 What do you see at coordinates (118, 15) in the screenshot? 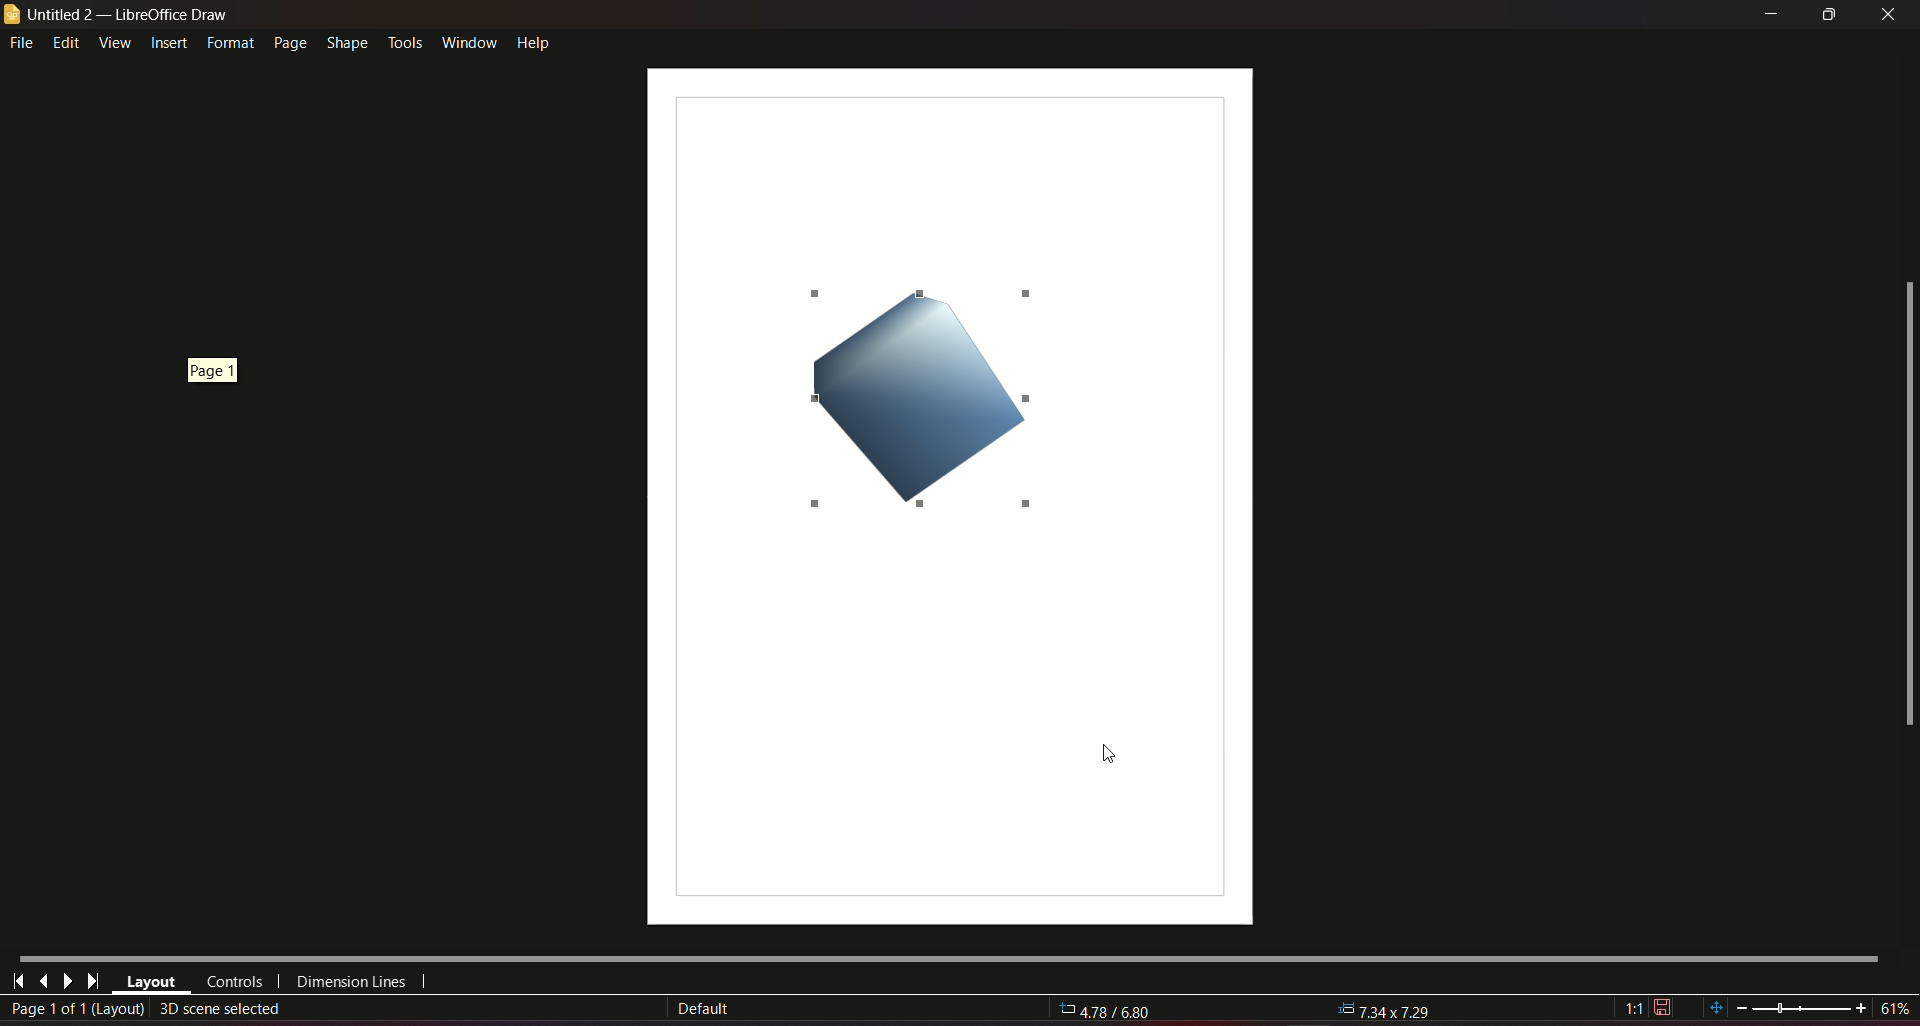
I see `logo and title` at bounding box center [118, 15].